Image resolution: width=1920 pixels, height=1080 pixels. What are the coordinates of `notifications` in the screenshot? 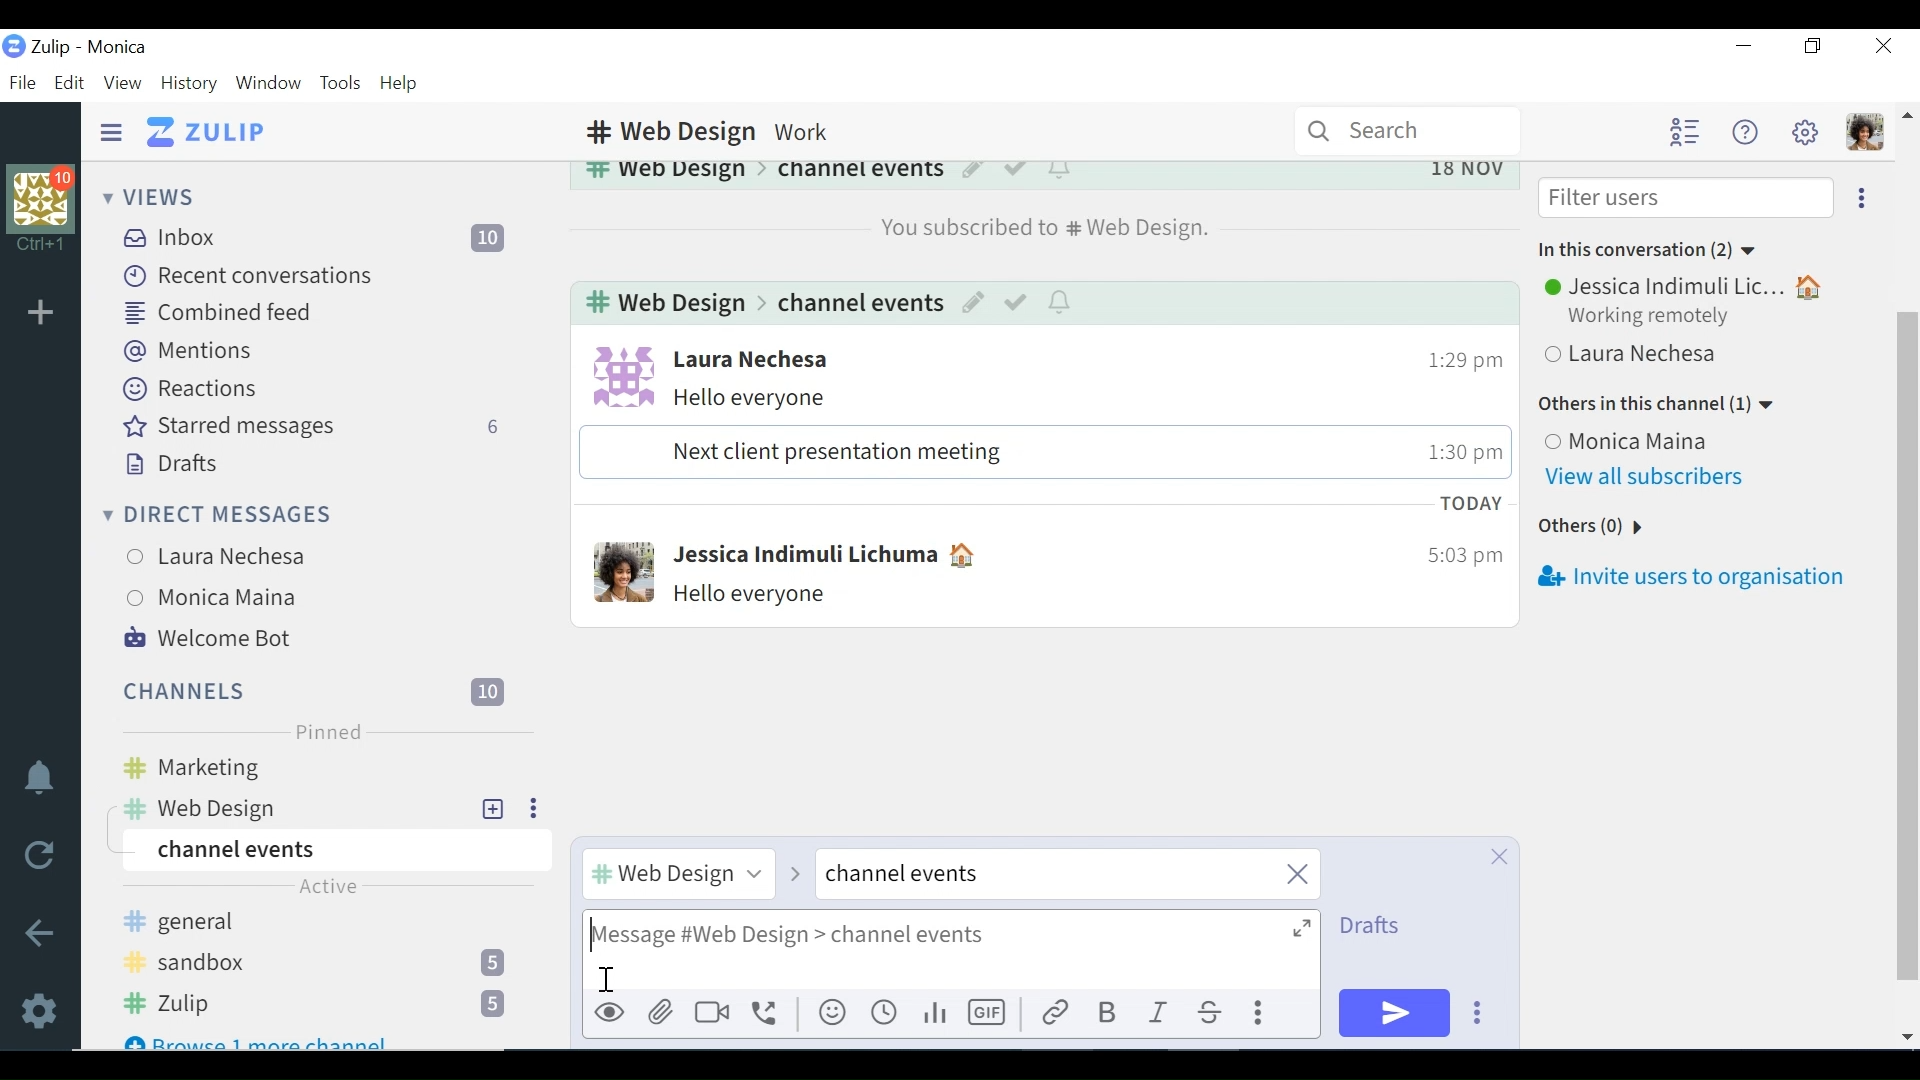 It's located at (39, 775).